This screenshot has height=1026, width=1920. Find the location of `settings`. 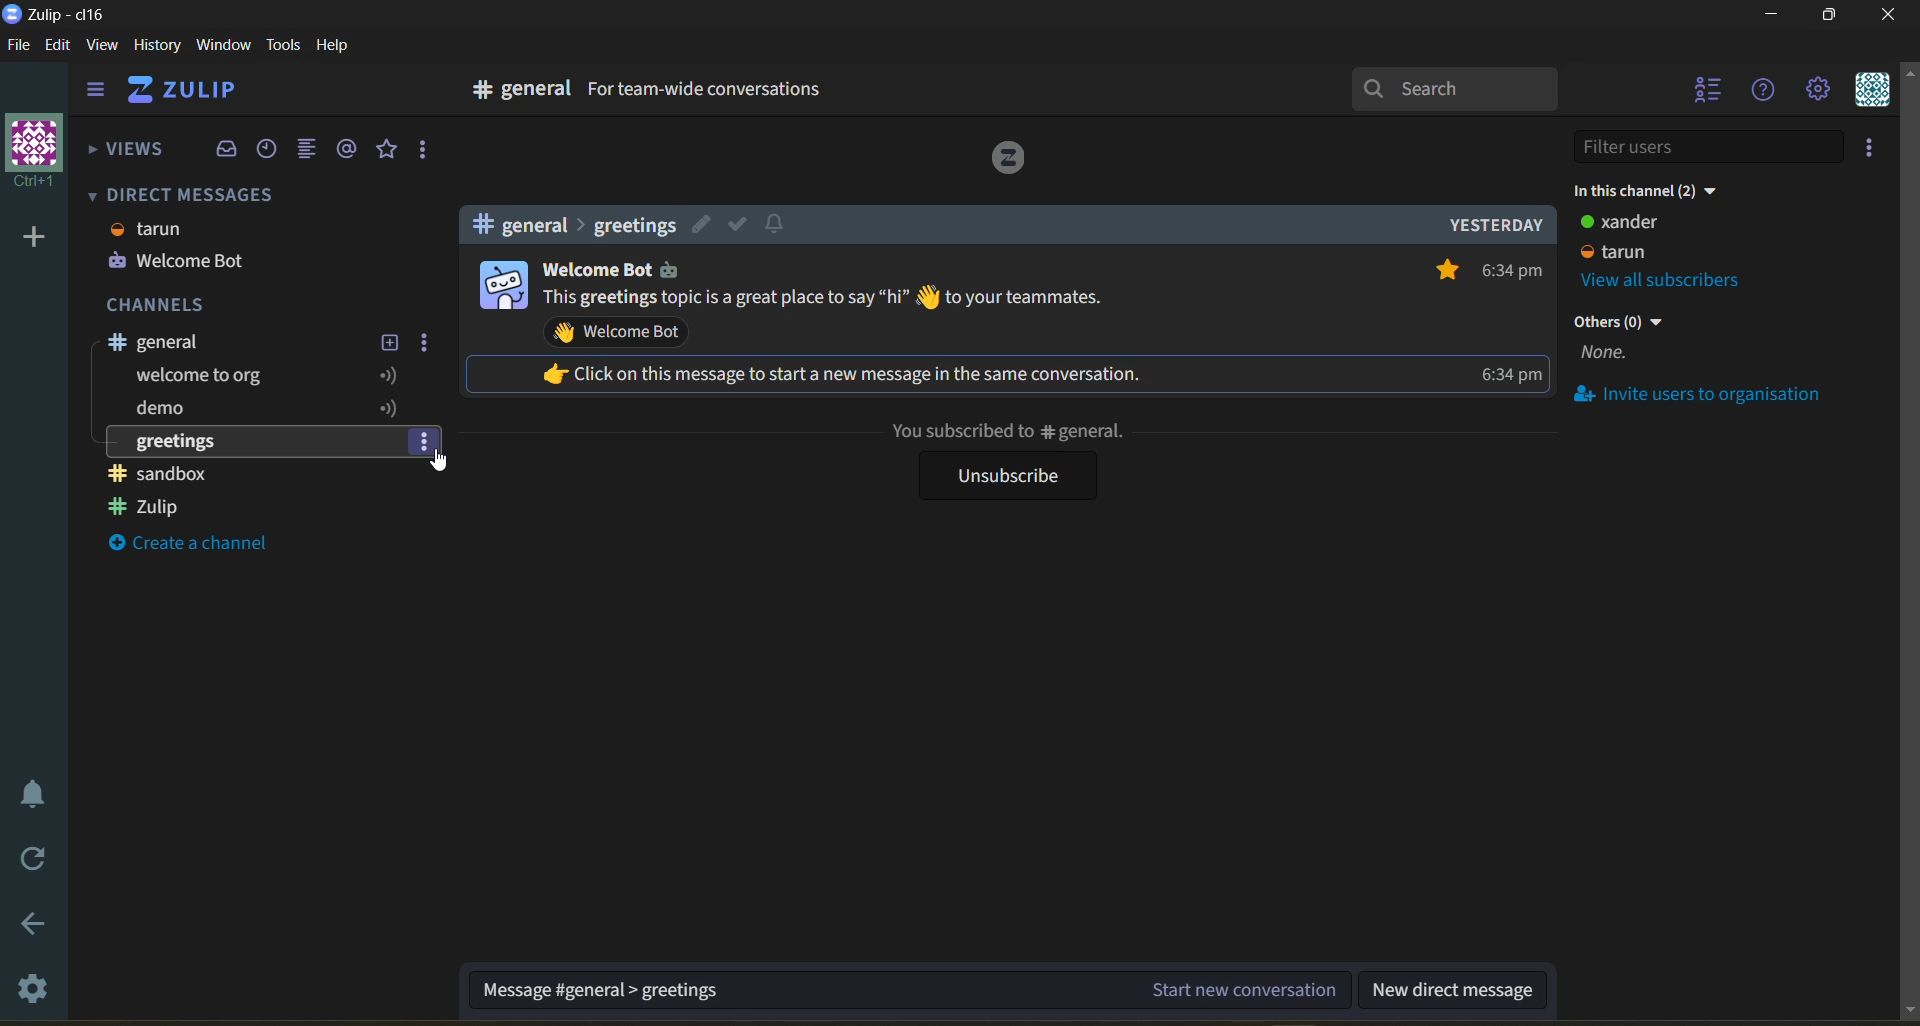

settings is located at coordinates (425, 343).